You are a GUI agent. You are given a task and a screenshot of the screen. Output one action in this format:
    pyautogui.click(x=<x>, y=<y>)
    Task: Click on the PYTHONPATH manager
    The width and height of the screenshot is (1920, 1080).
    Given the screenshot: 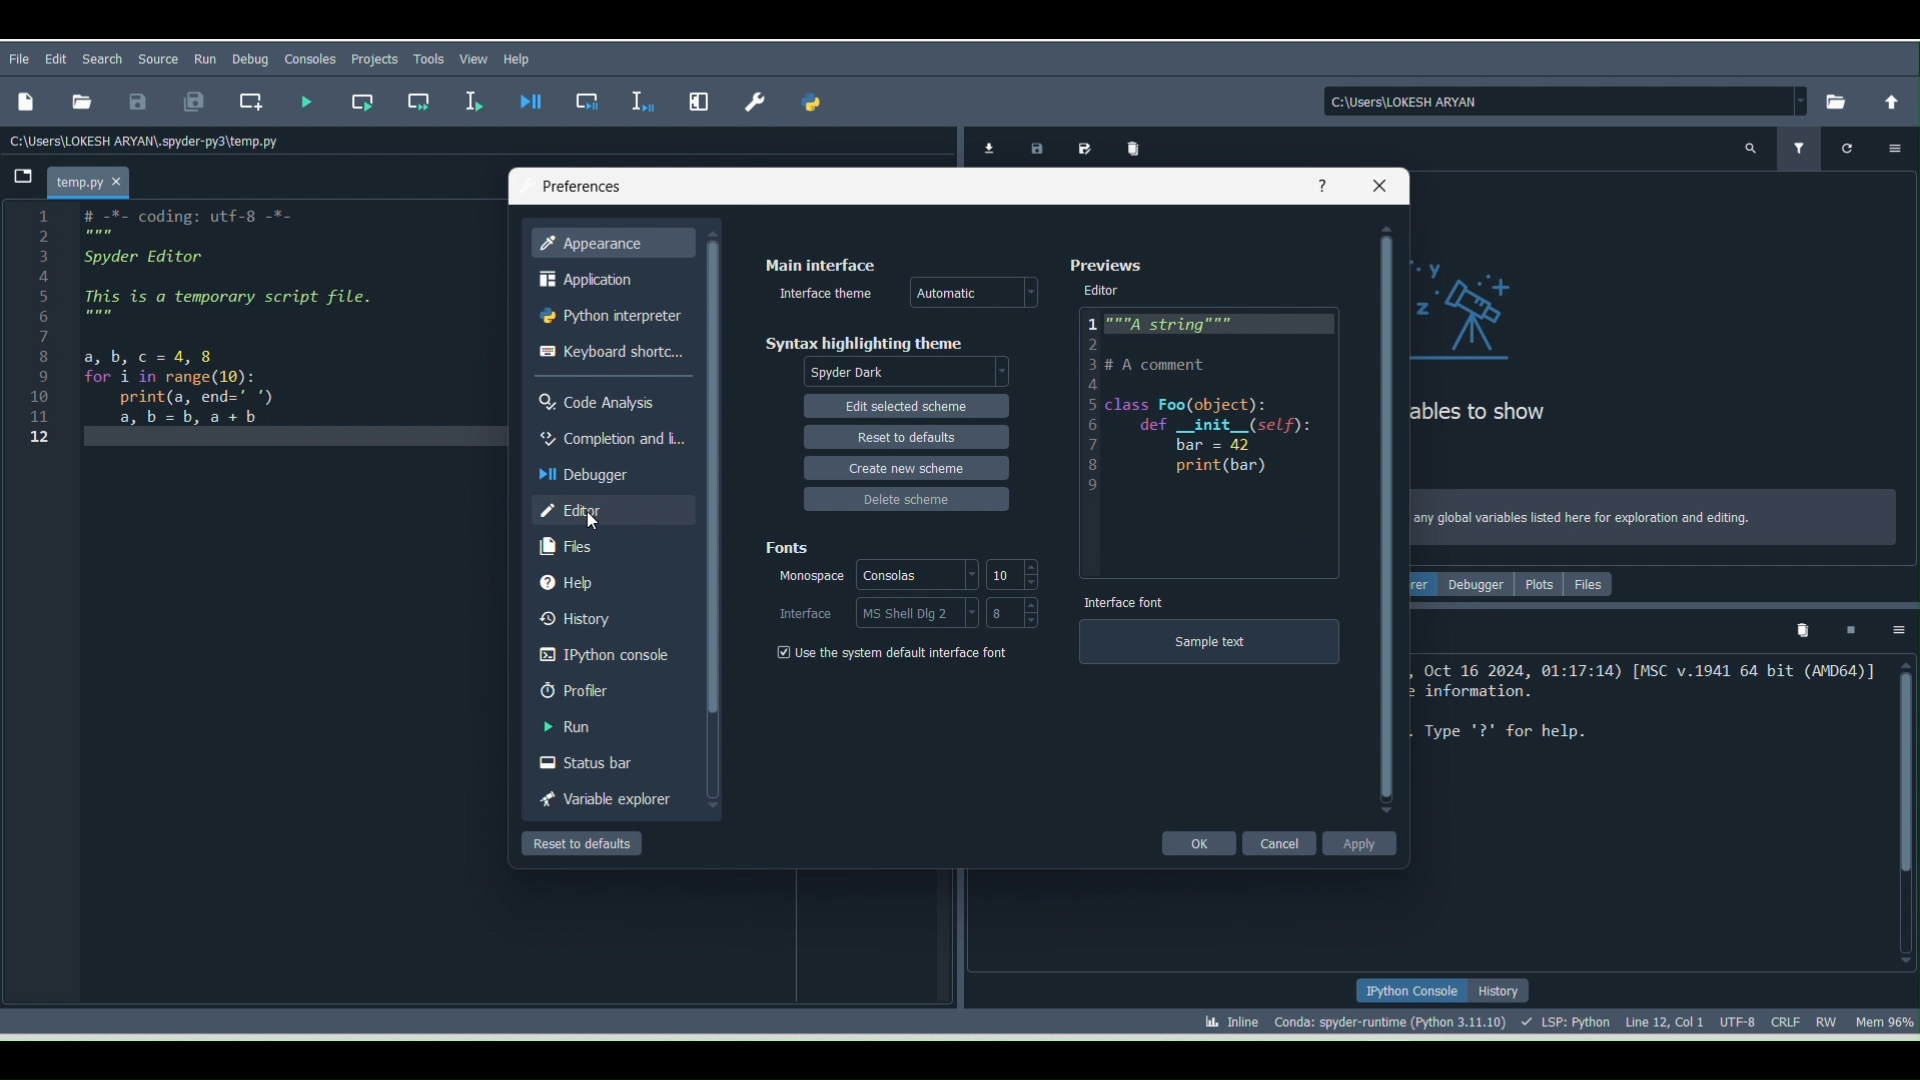 What is the action you would take?
    pyautogui.click(x=816, y=107)
    